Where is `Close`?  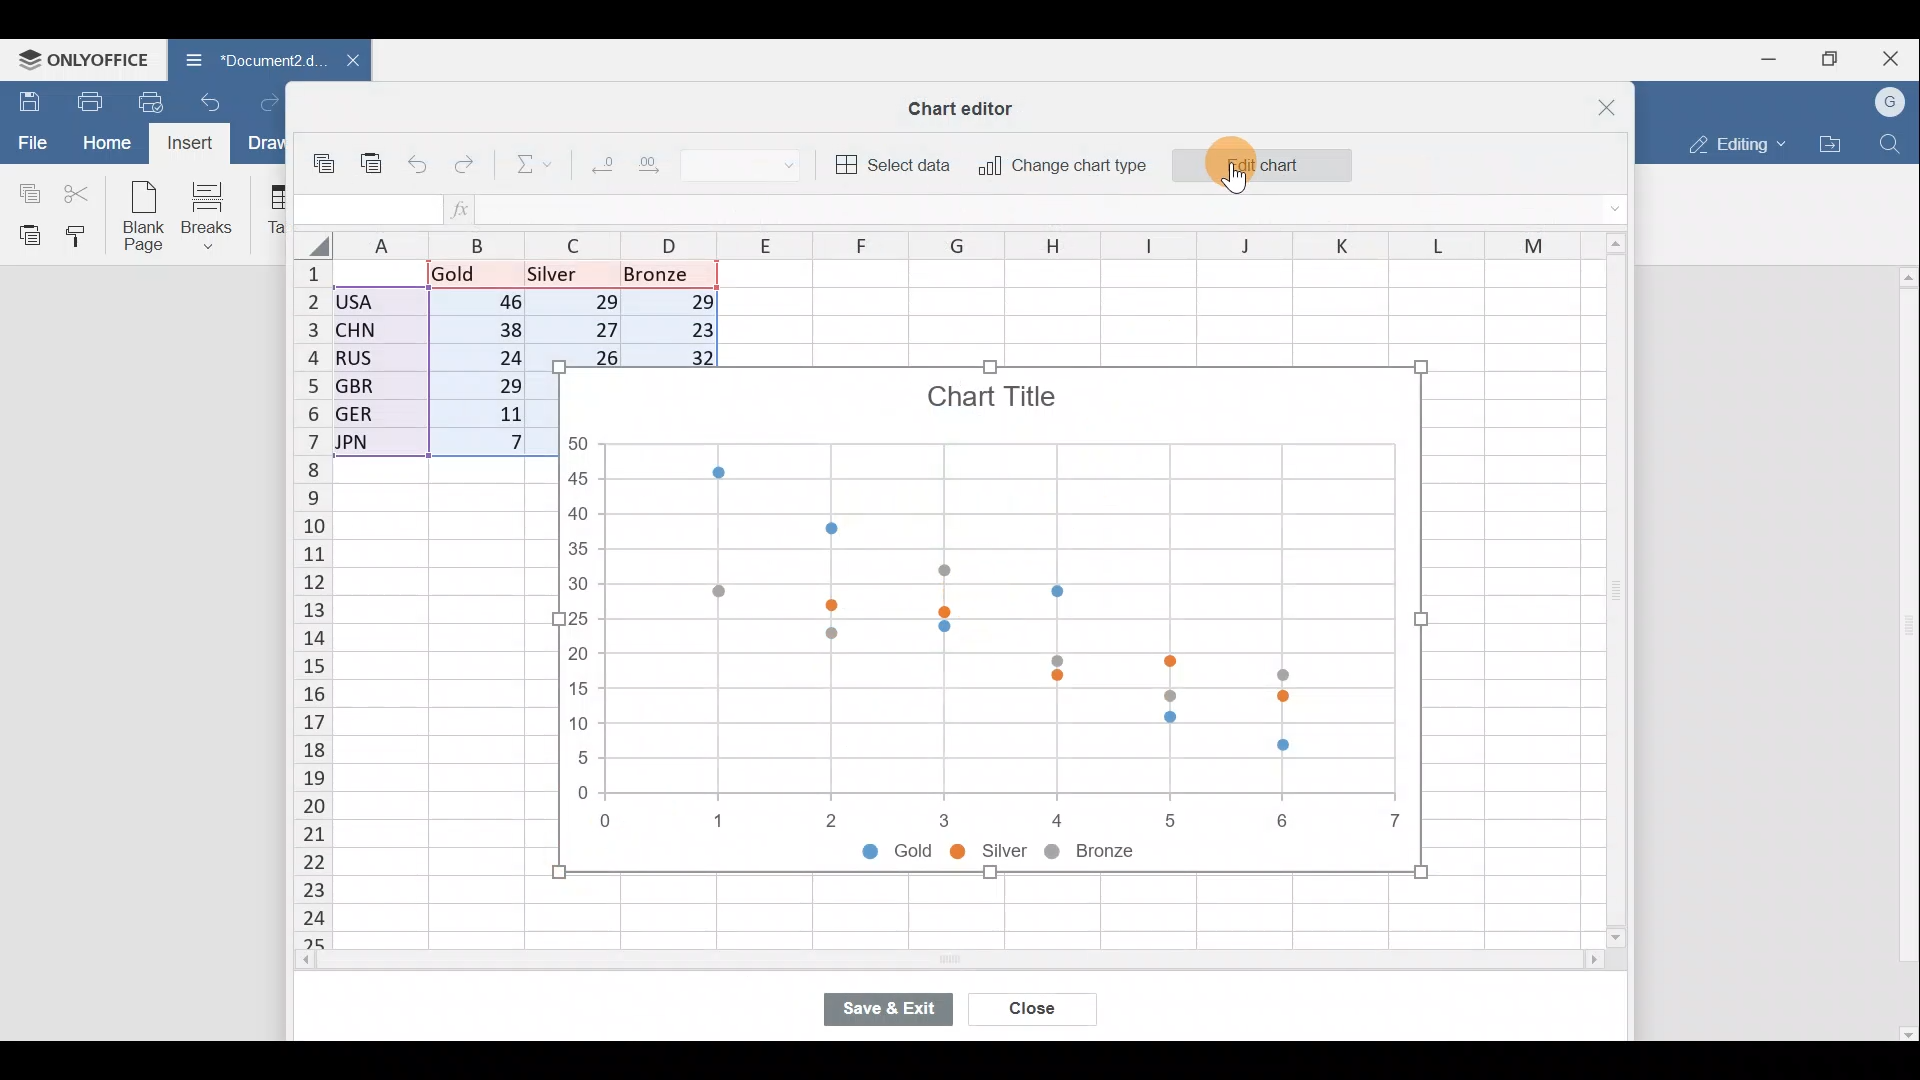
Close is located at coordinates (1594, 100).